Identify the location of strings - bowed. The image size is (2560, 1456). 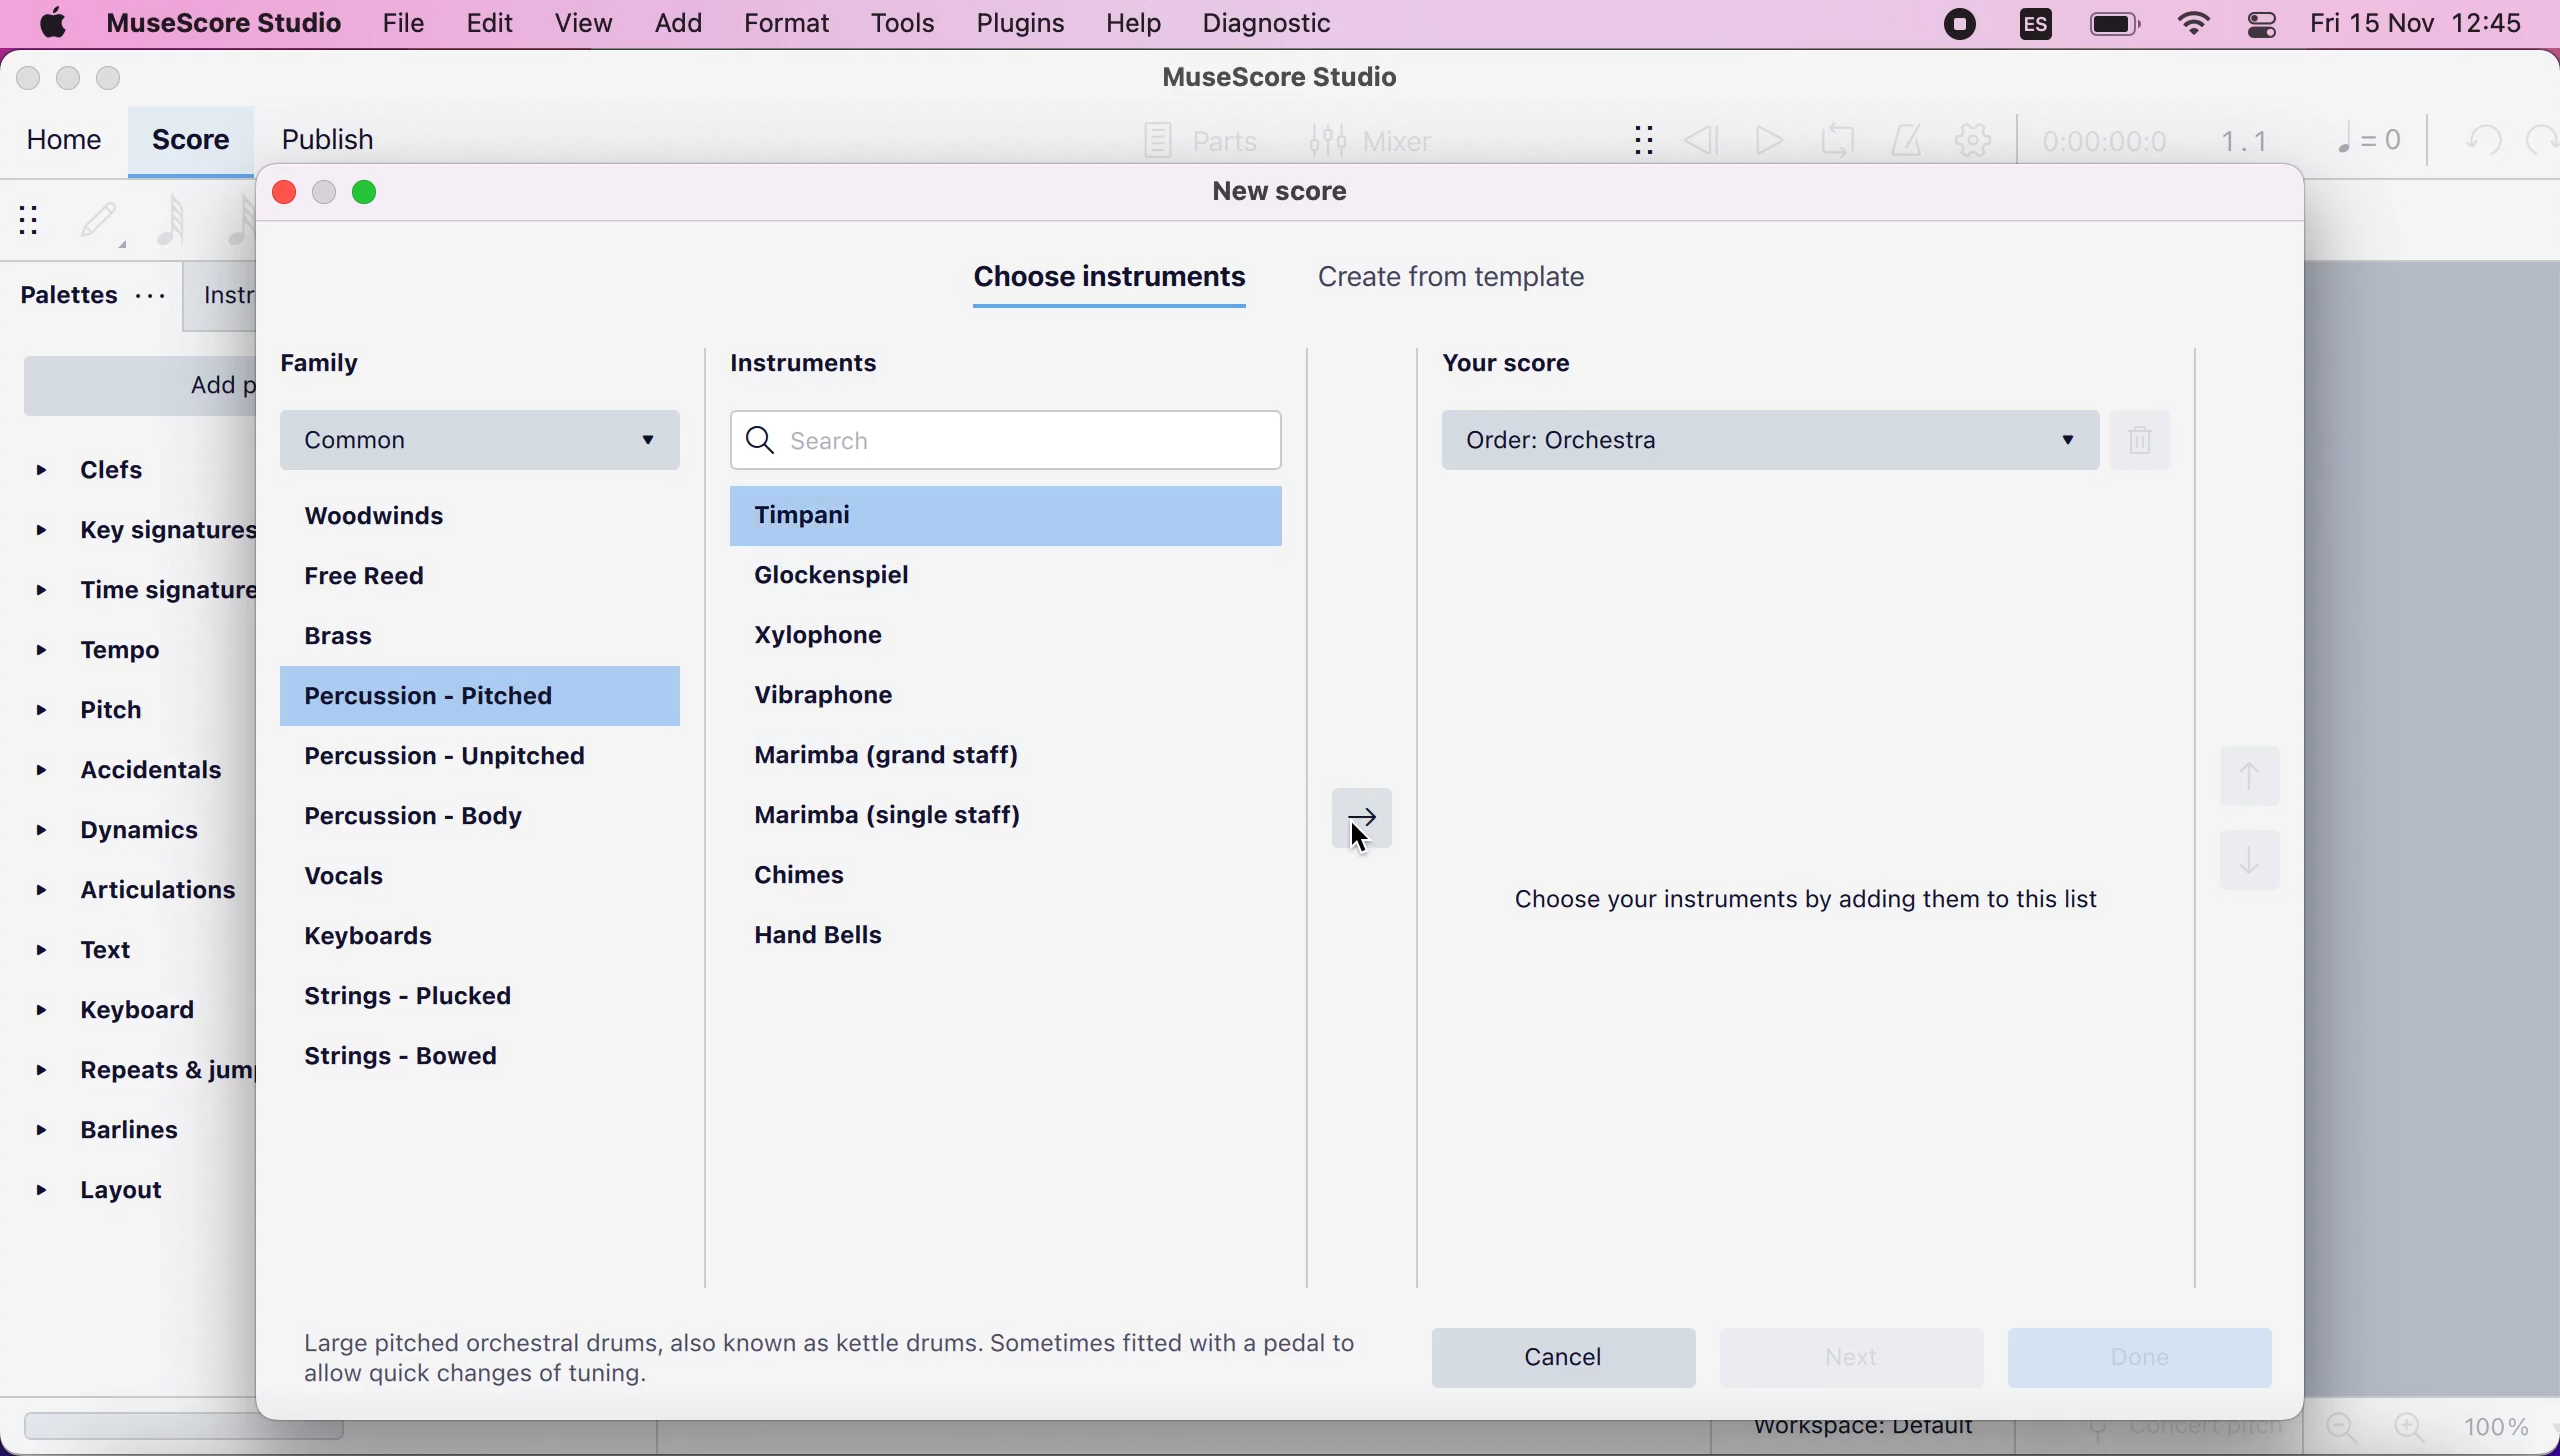
(422, 1060).